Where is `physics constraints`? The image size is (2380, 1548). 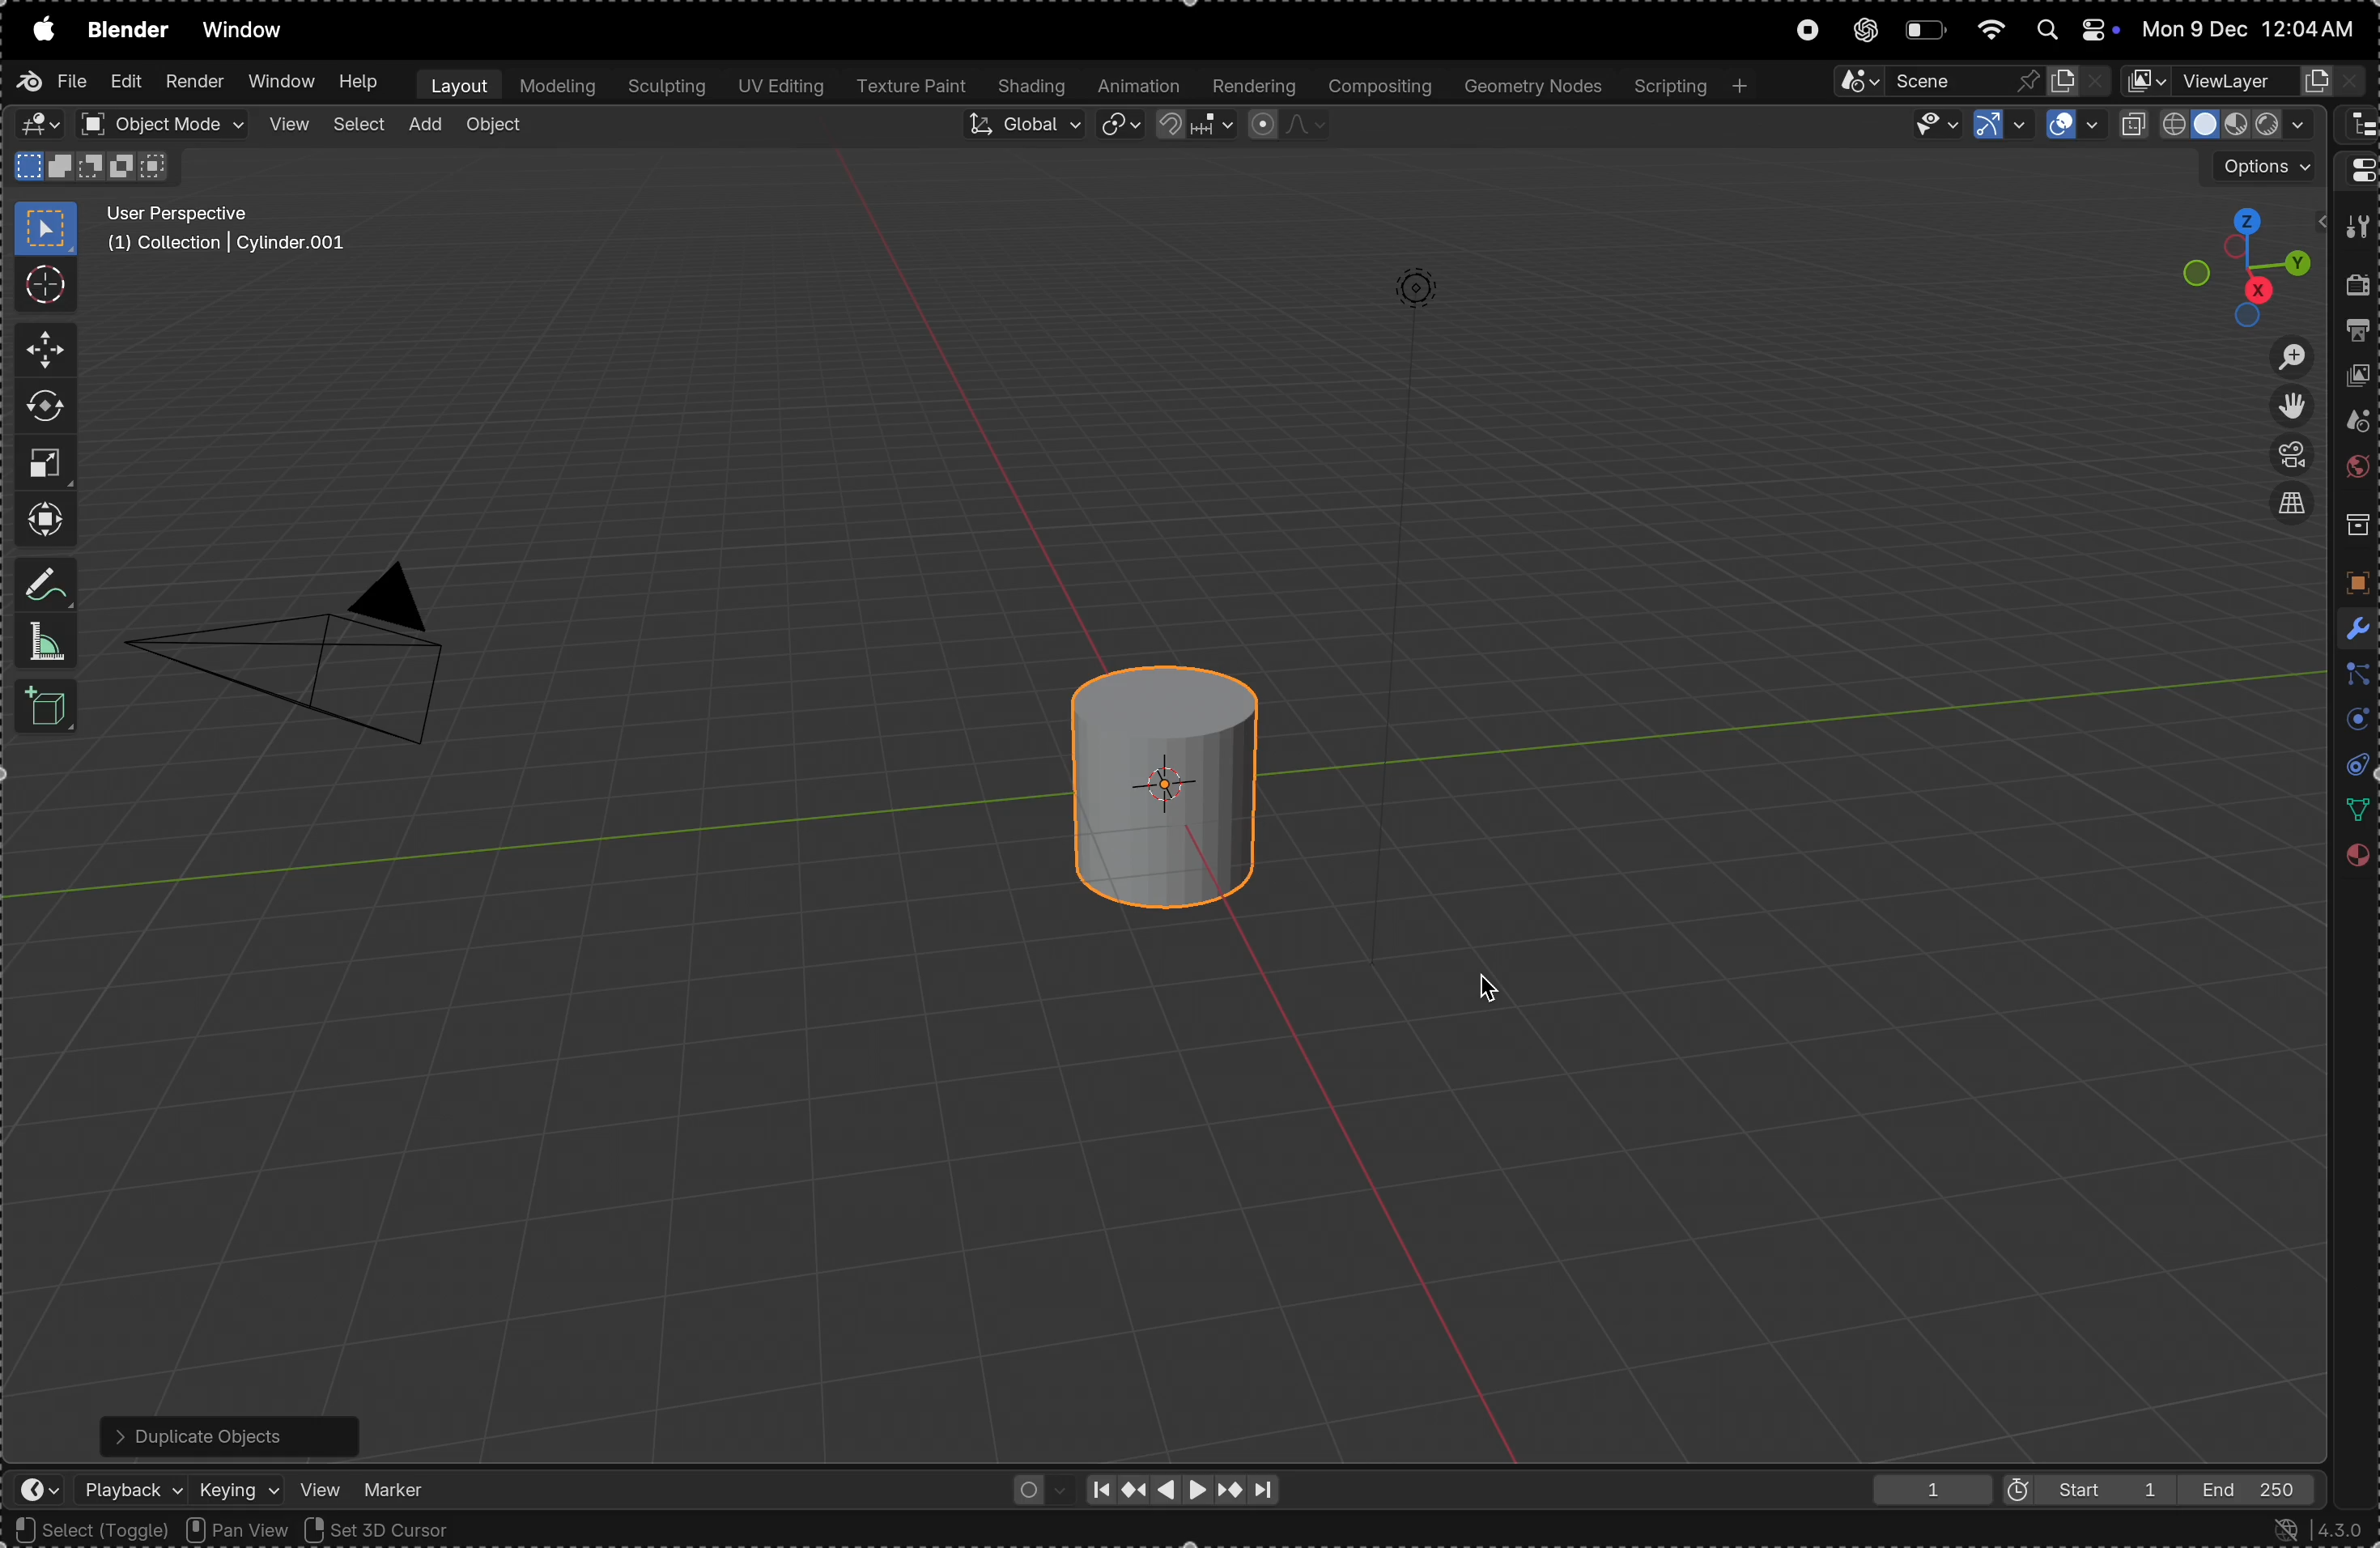 physics constraints is located at coordinates (2350, 767).